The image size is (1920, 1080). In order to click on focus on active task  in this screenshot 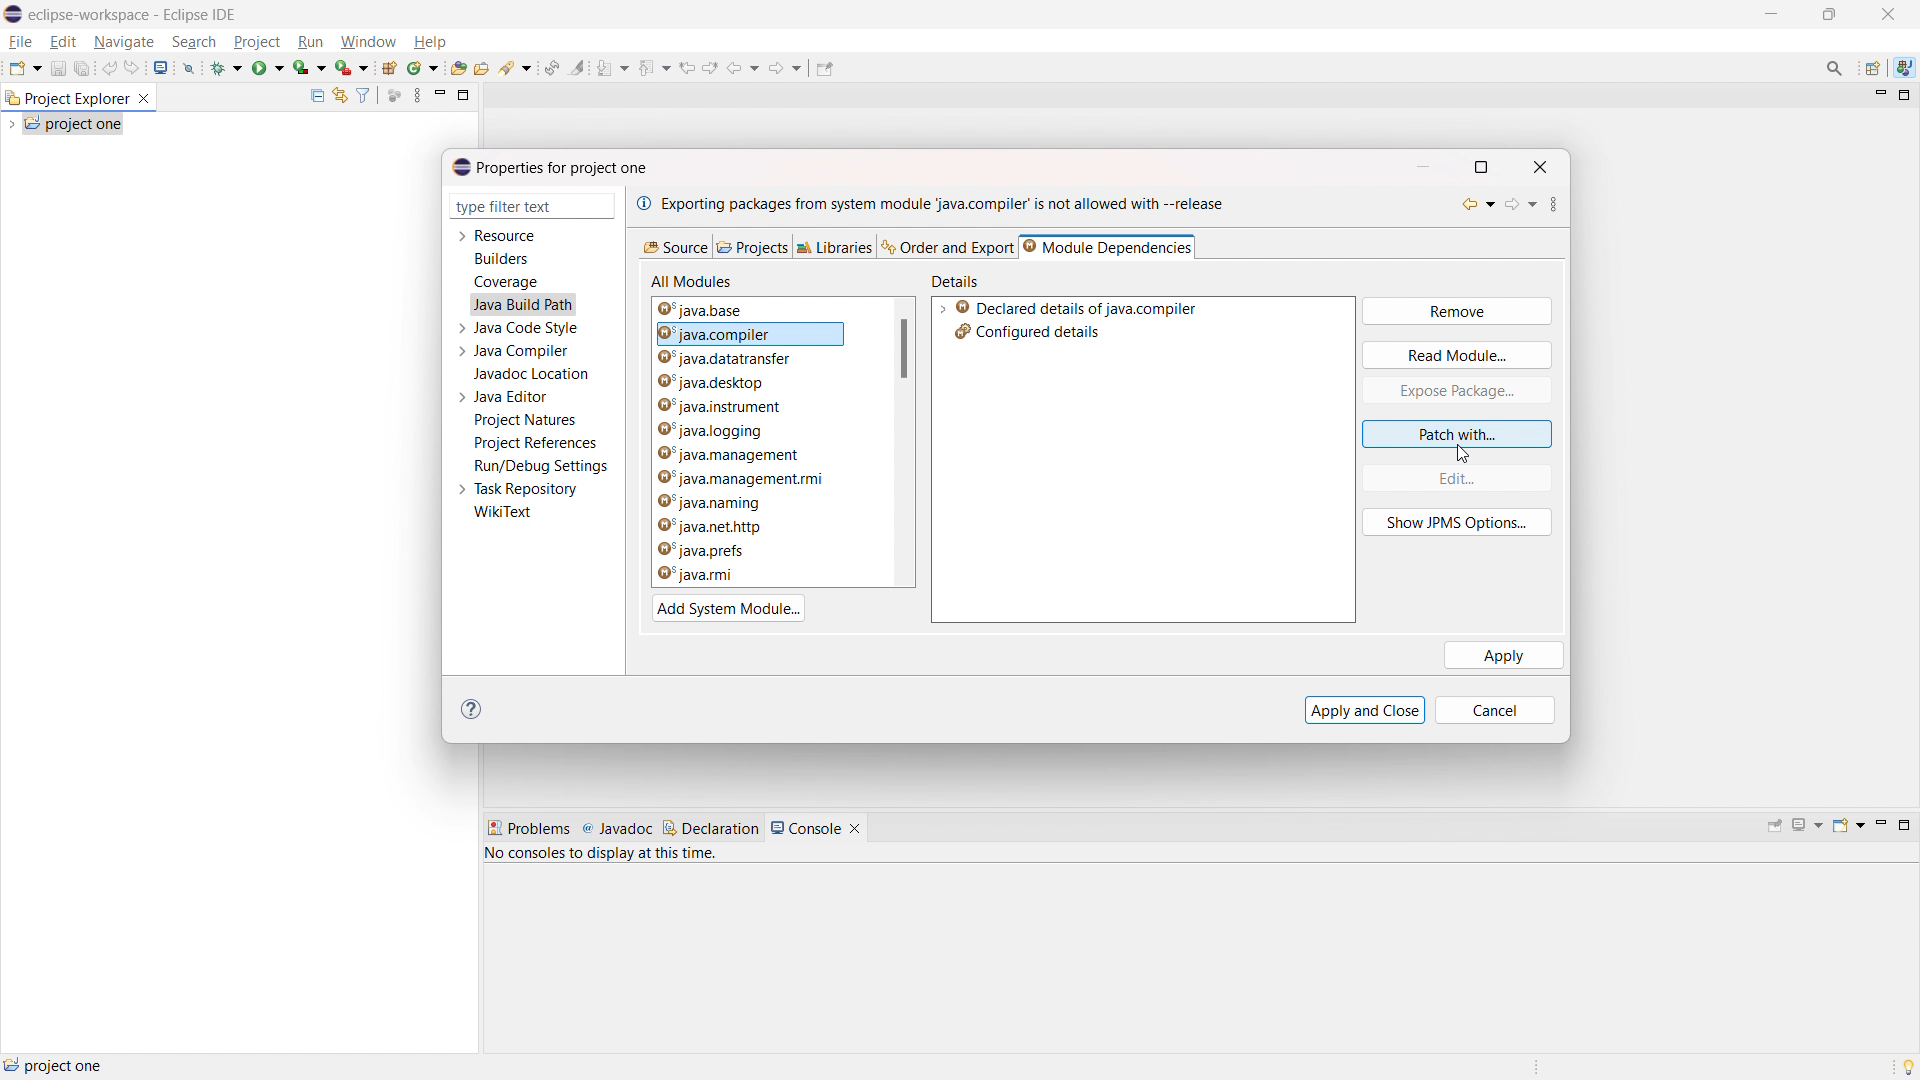, I will do `click(395, 96)`.